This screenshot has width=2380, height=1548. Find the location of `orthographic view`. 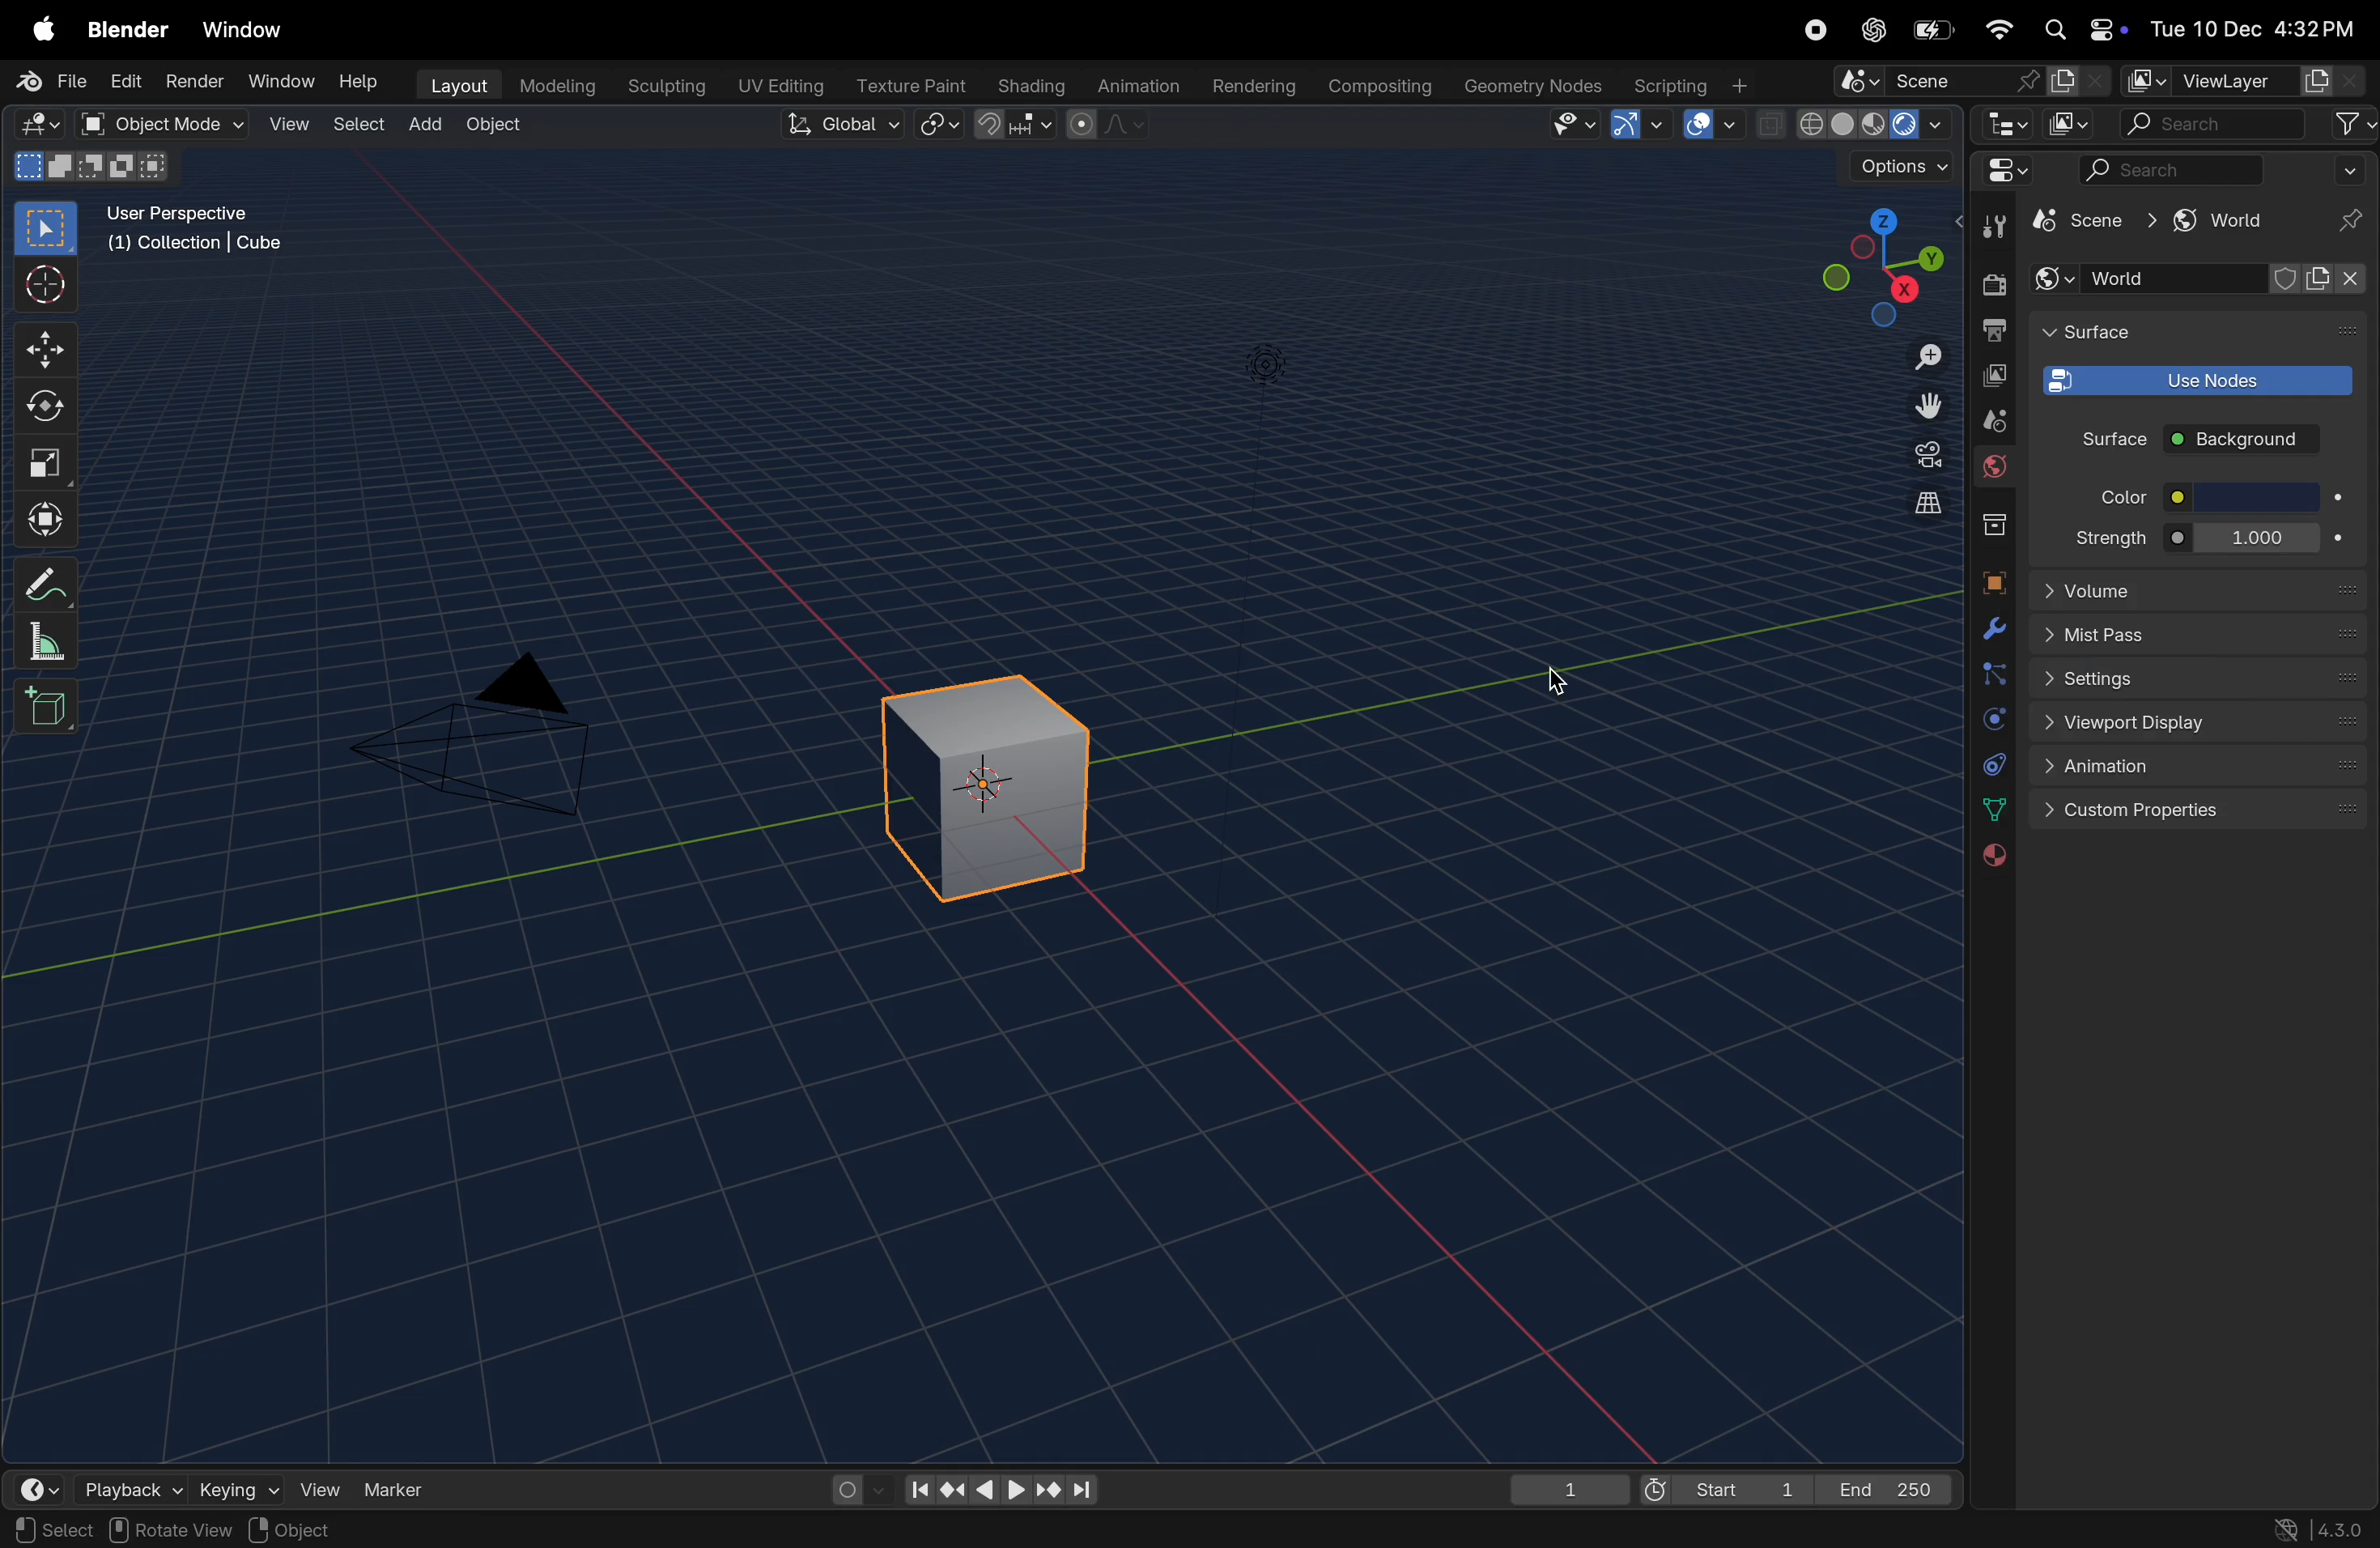

orthographic view is located at coordinates (1916, 504).